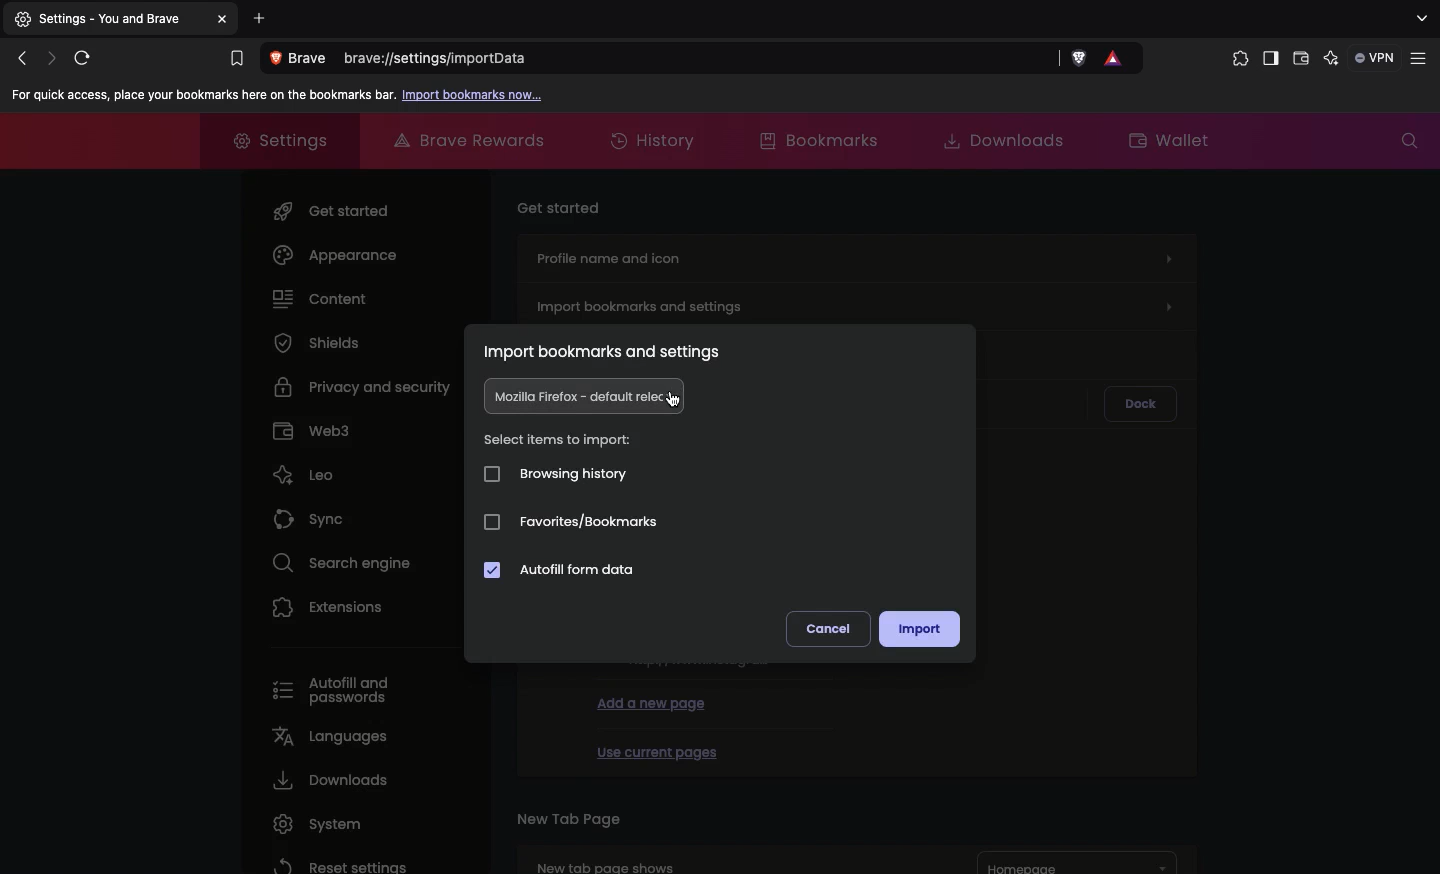 The image size is (1440, 874). What do you see at coordinates (335, 207) in the screenshot?
I see `Get started` at bounding box center [335, 207].